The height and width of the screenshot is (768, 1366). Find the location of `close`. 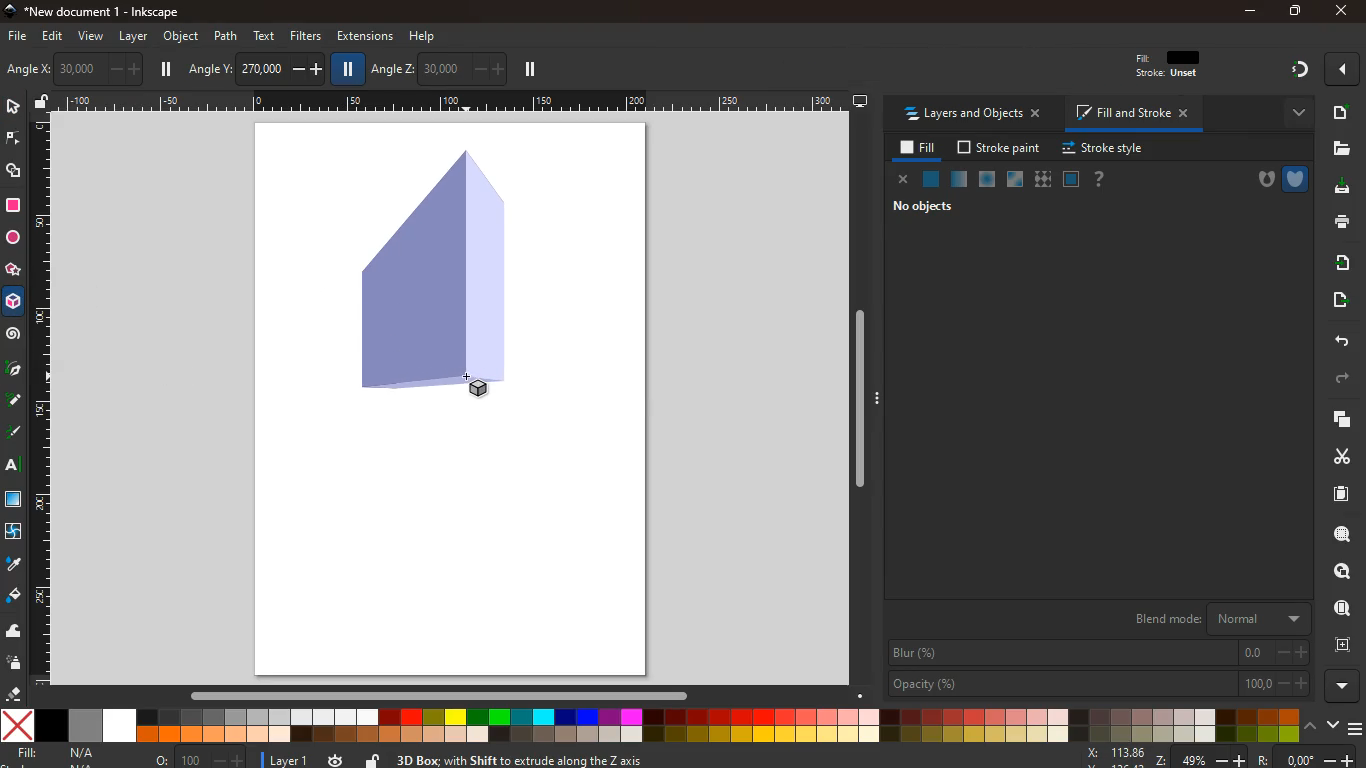

close is located at coordinates (903, 180).